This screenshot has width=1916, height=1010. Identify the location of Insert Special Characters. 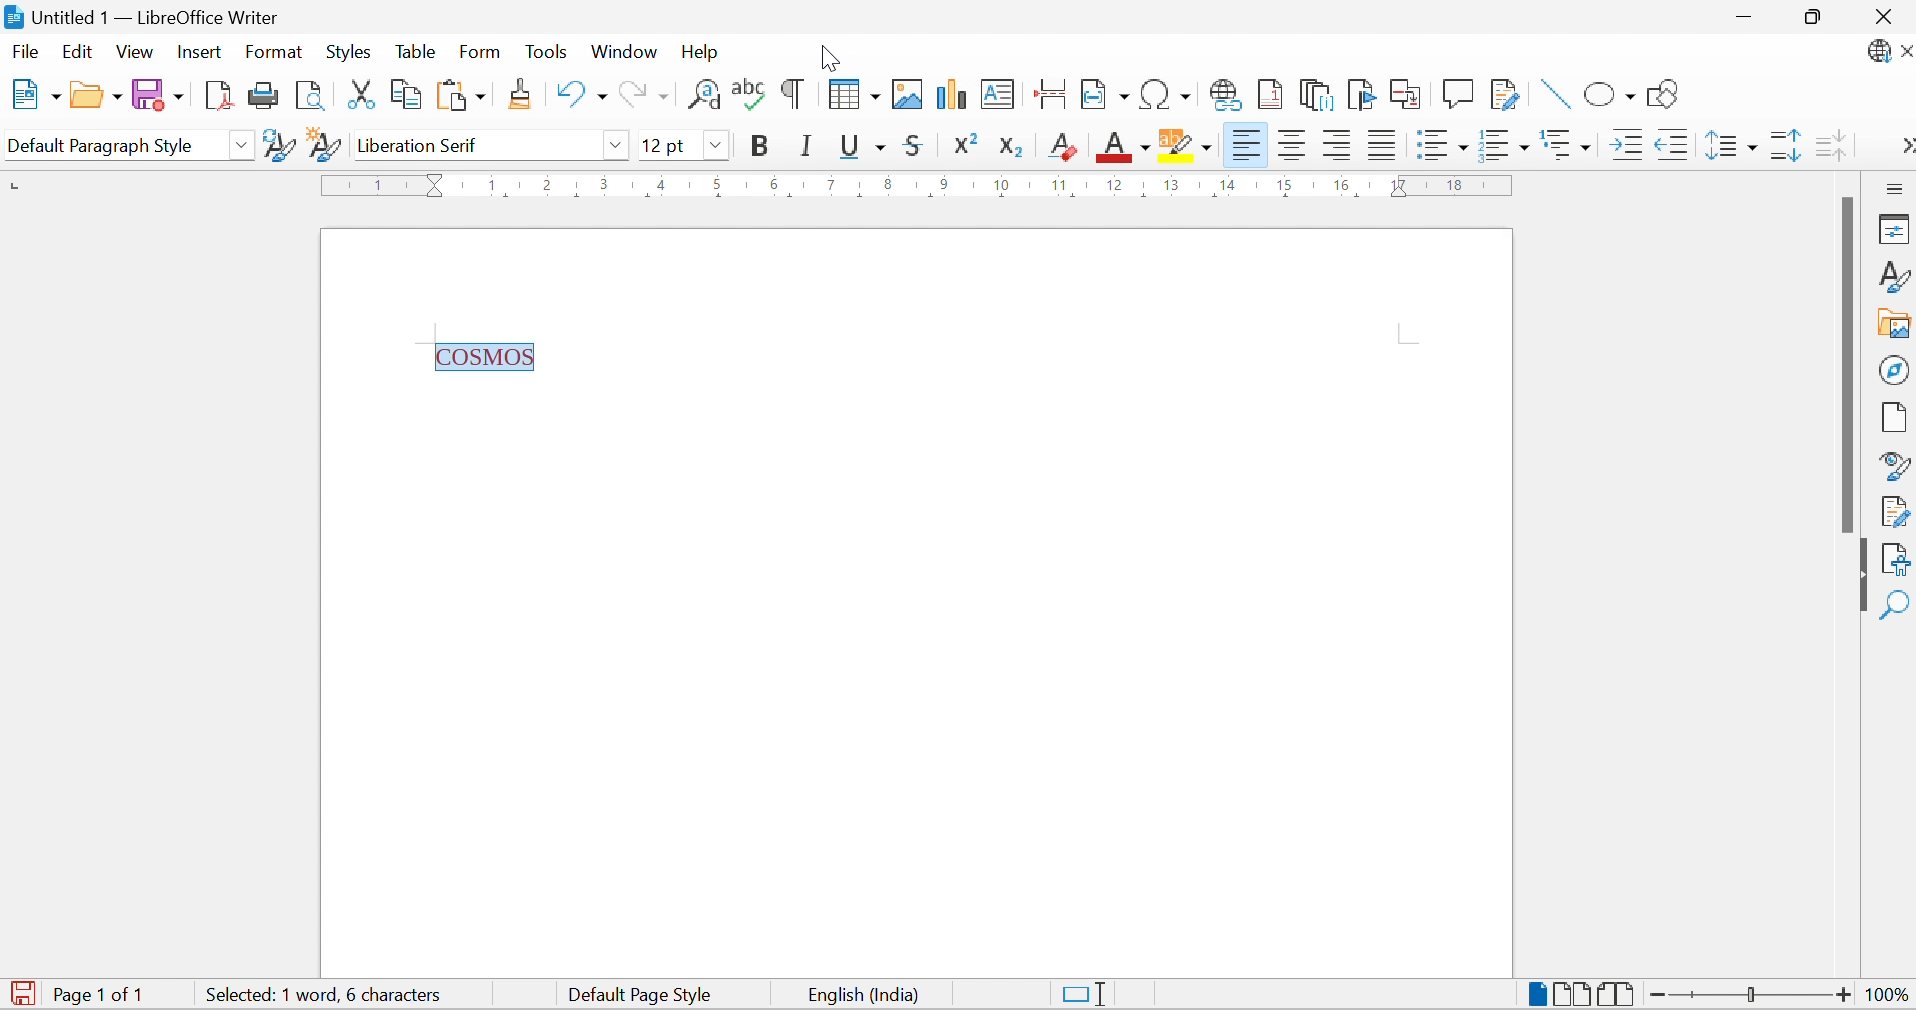
(1166, 94).